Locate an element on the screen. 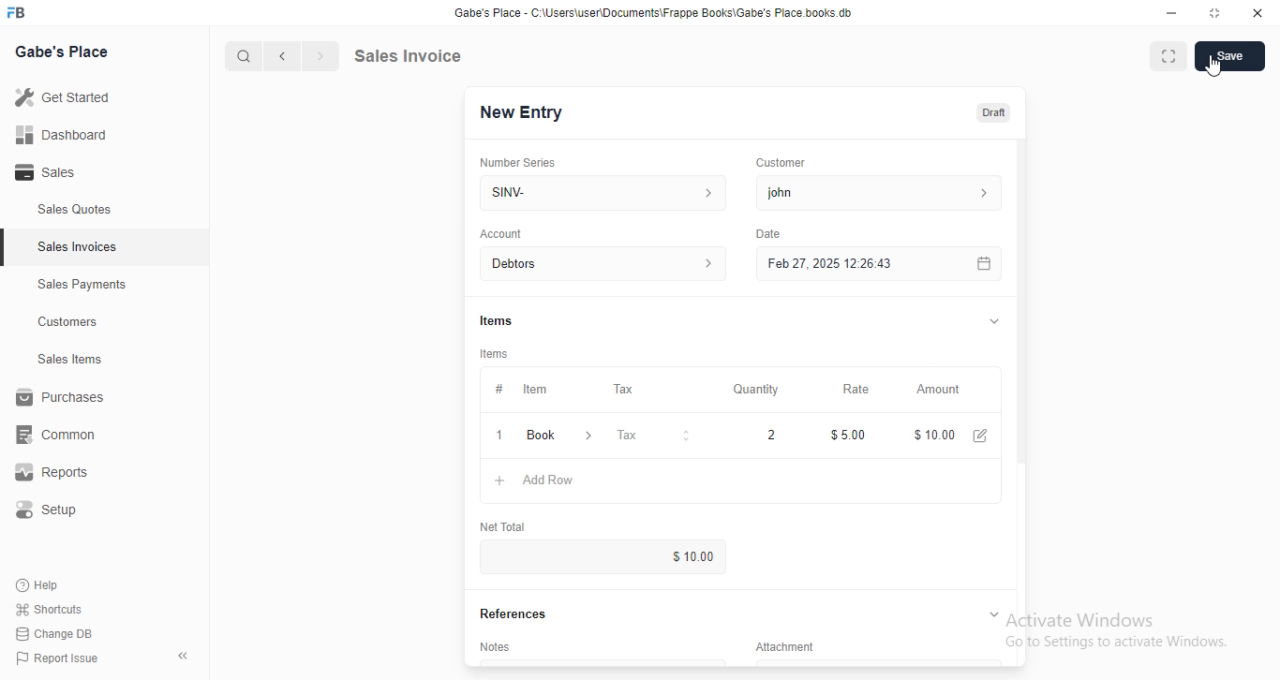 This screenshot has width=1280, height=680. Quantity is located at coordinates (753, 437).